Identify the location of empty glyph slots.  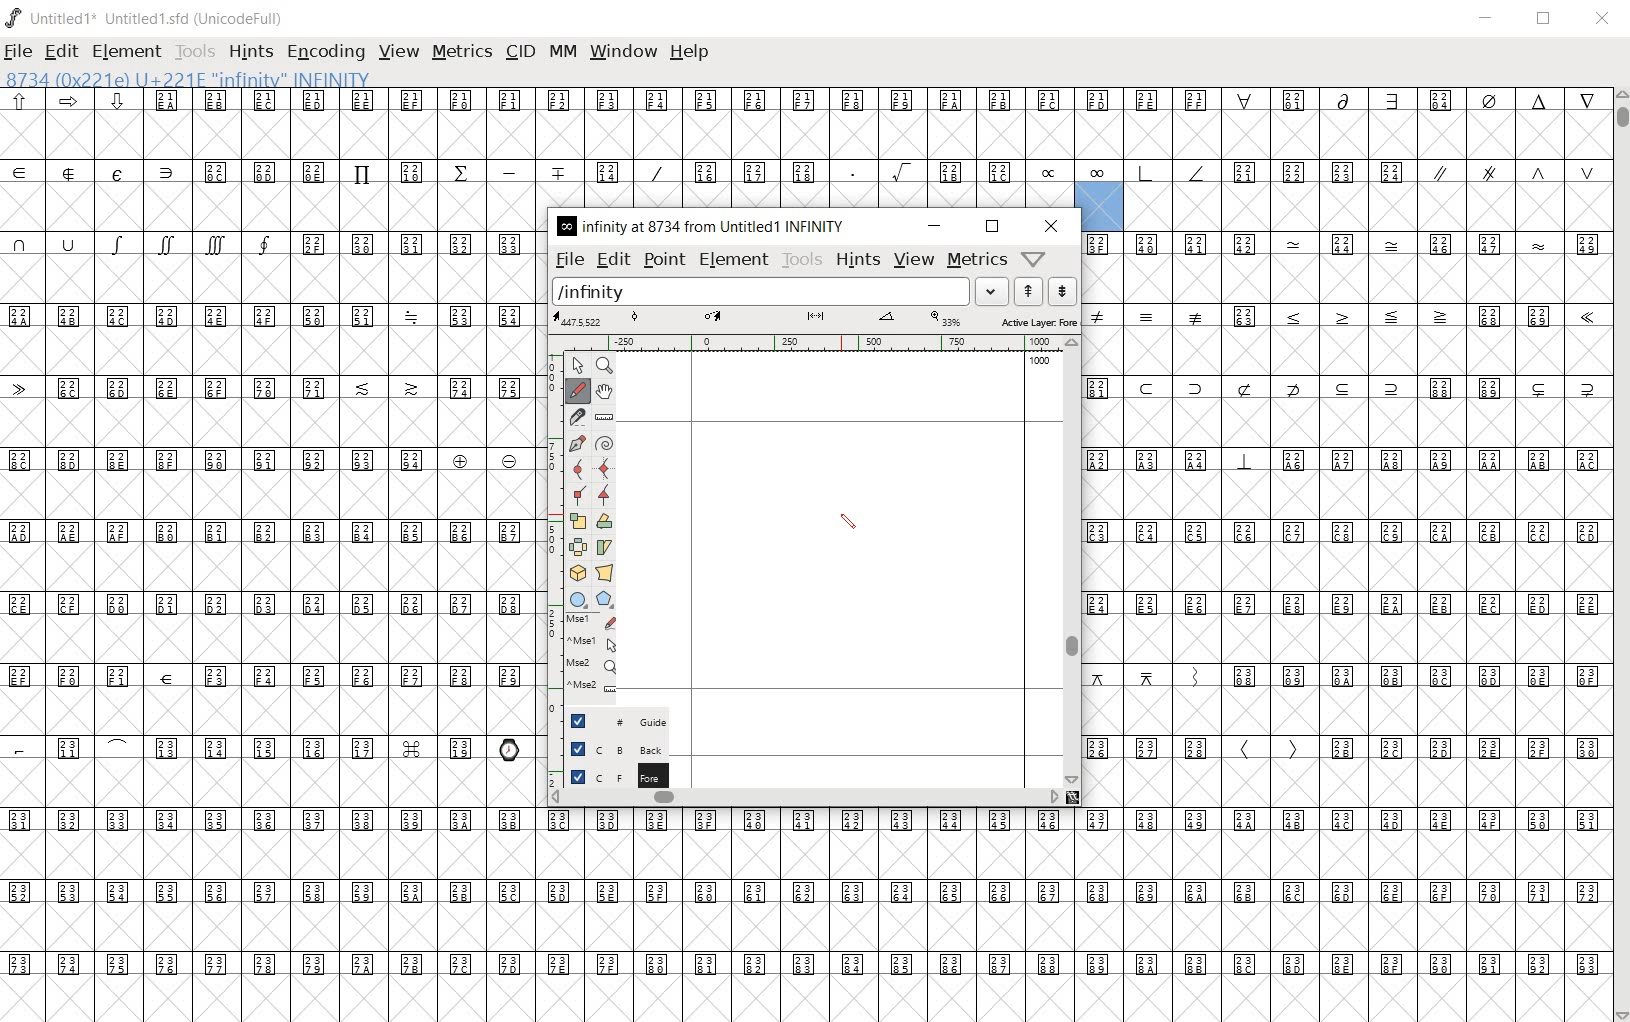
(275, 421).